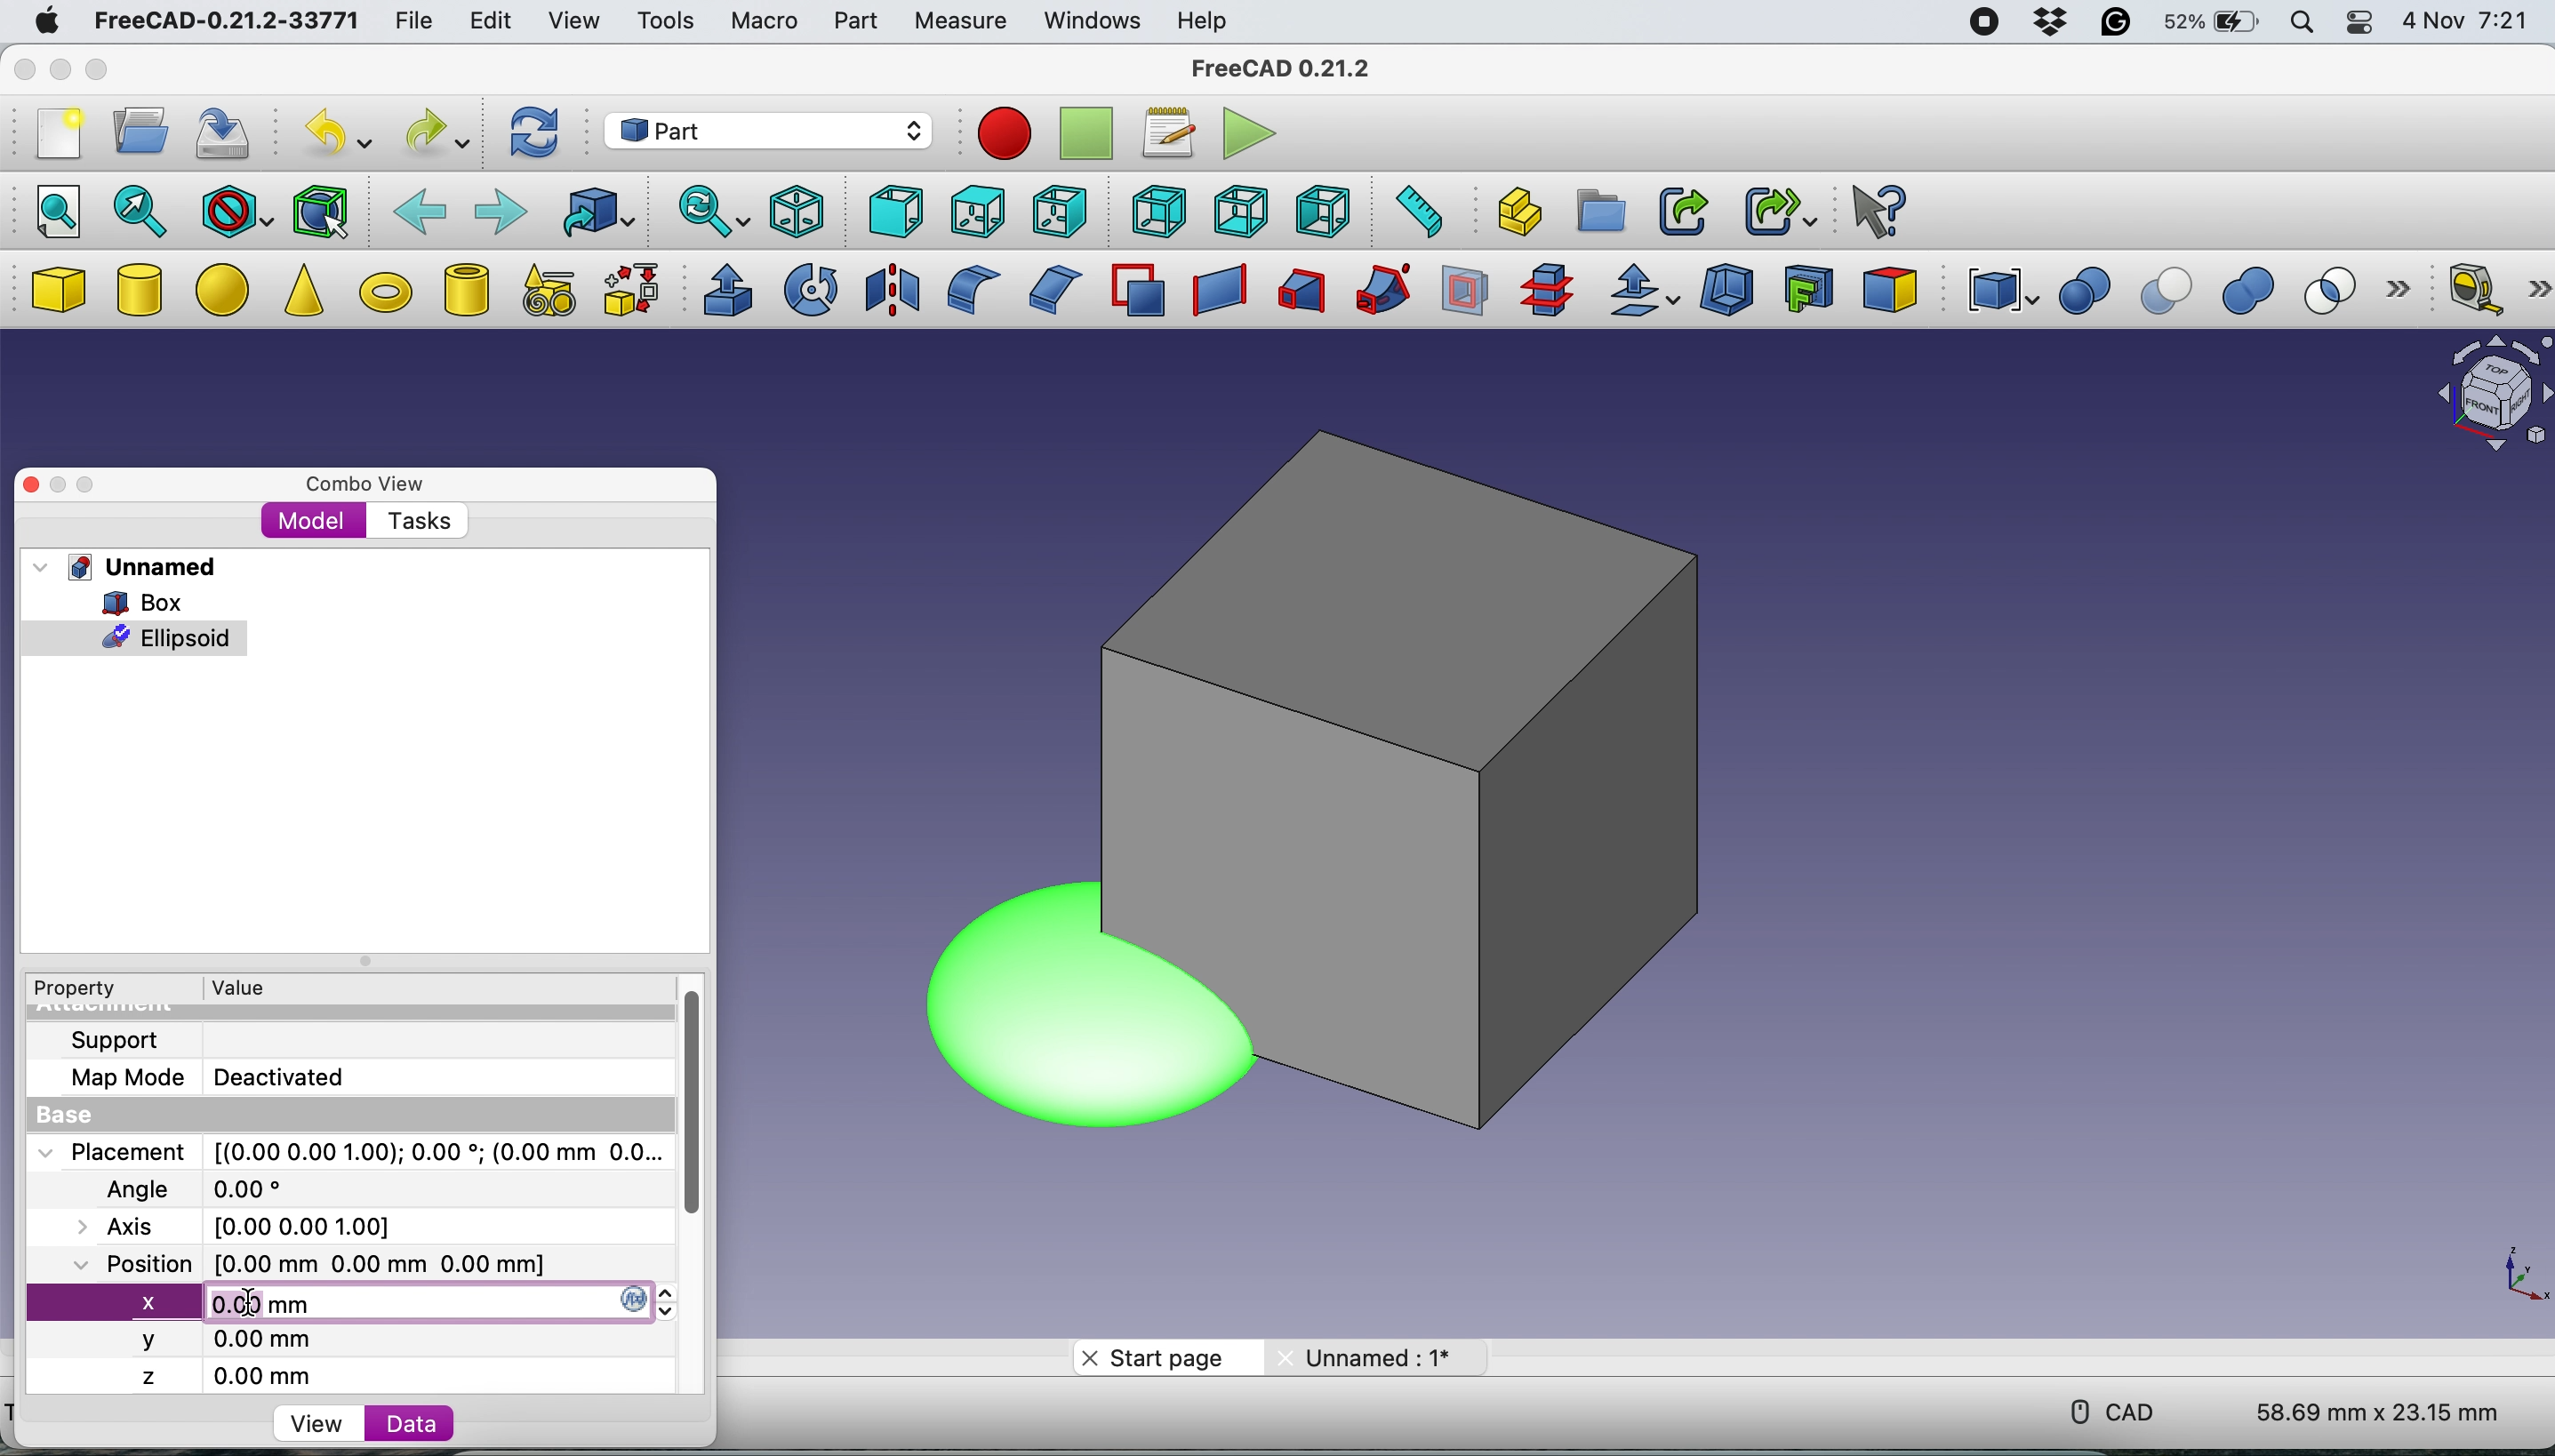  Describe the element at coordinates (125, 567) in the screenshot. I see `unnamed` at that location.